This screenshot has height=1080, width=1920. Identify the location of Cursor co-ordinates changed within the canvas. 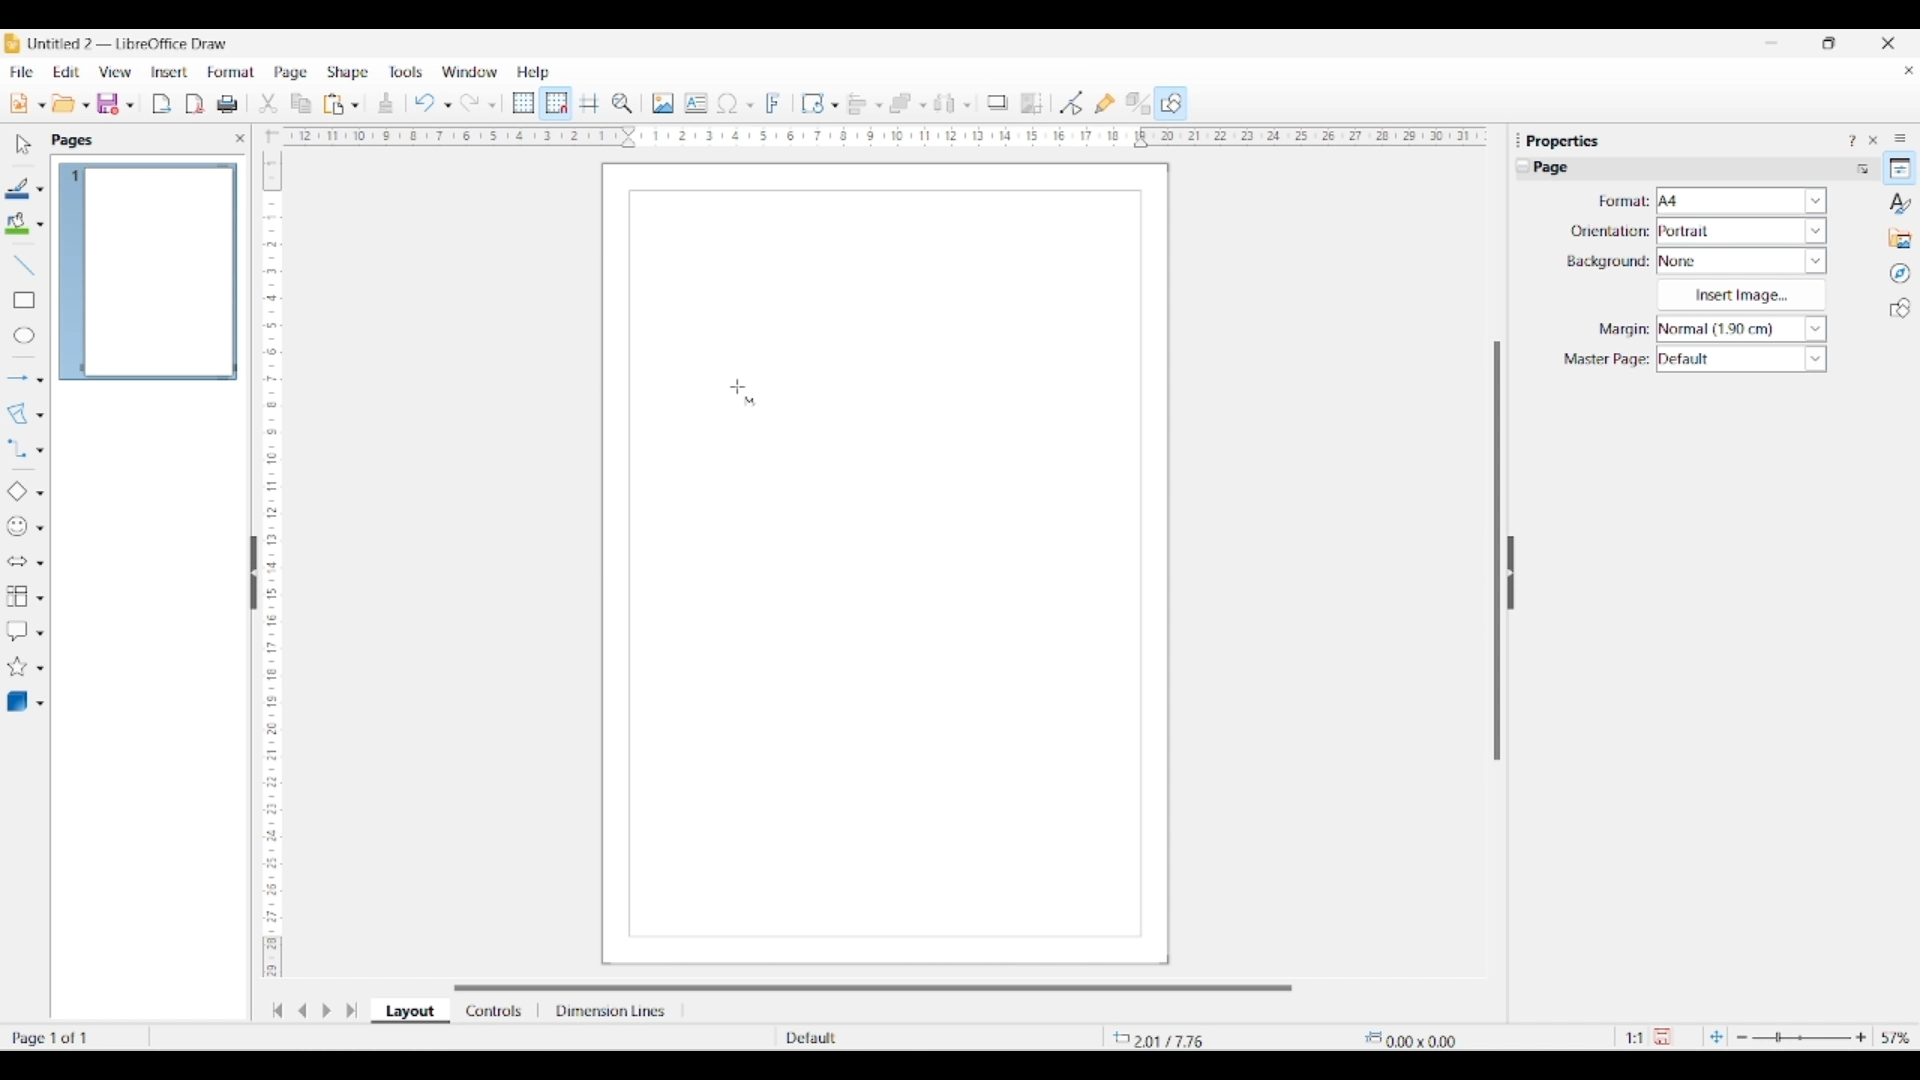
(1176, 1037).